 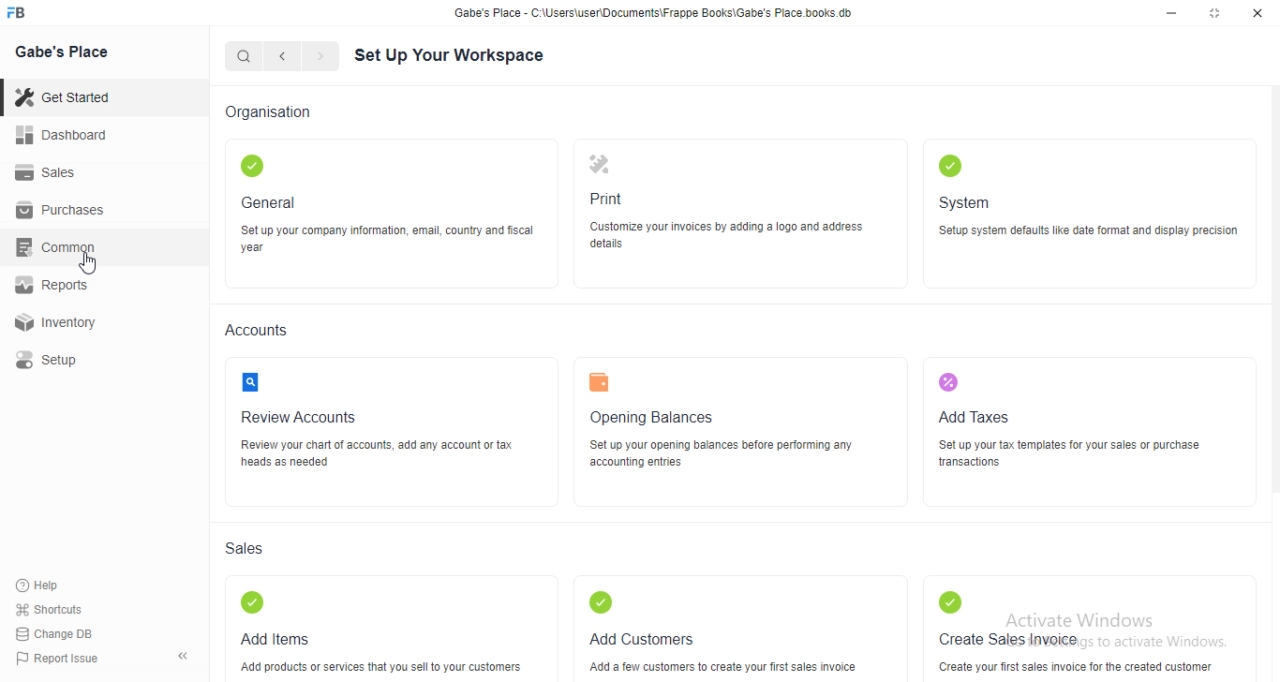 What do you see at coordinates (18, 13) in the screenshot?
I see `FB logo` at bounding box center [18, 13].